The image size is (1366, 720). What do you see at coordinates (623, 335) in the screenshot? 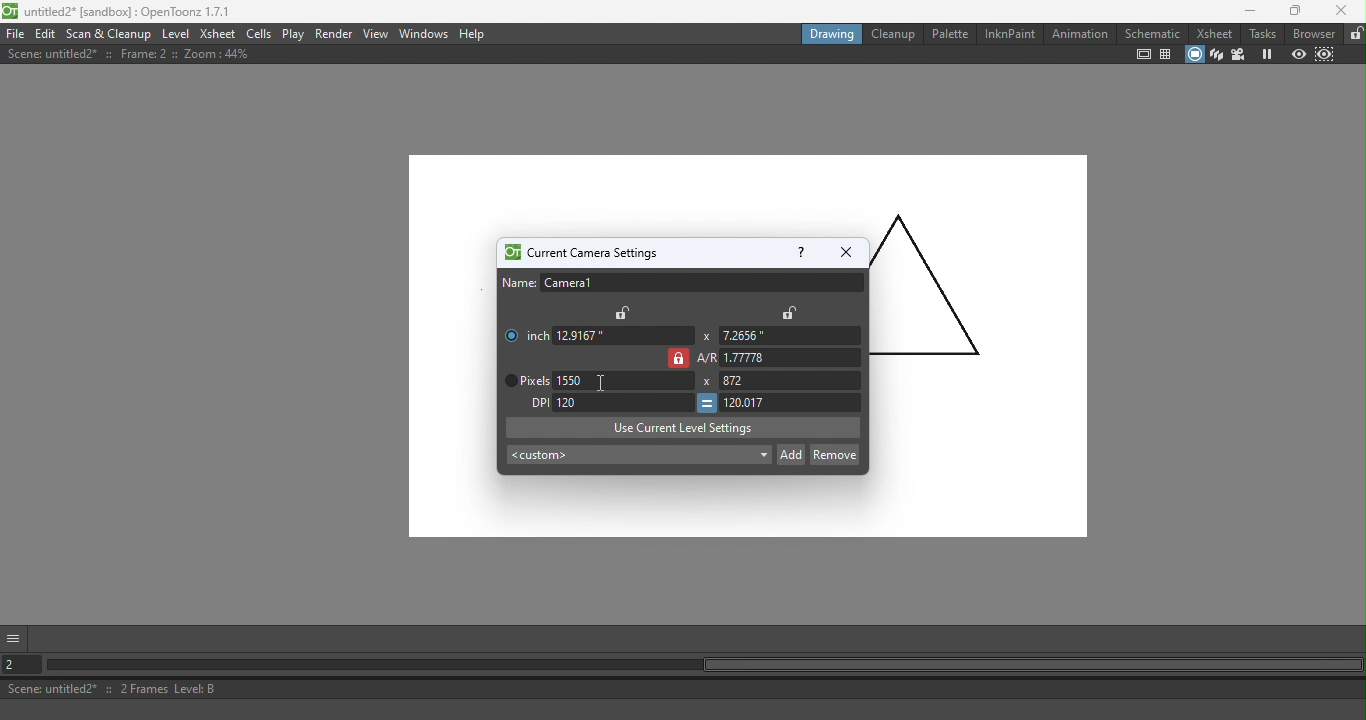
I see `enter dimension` at bounding box center [623, 335].